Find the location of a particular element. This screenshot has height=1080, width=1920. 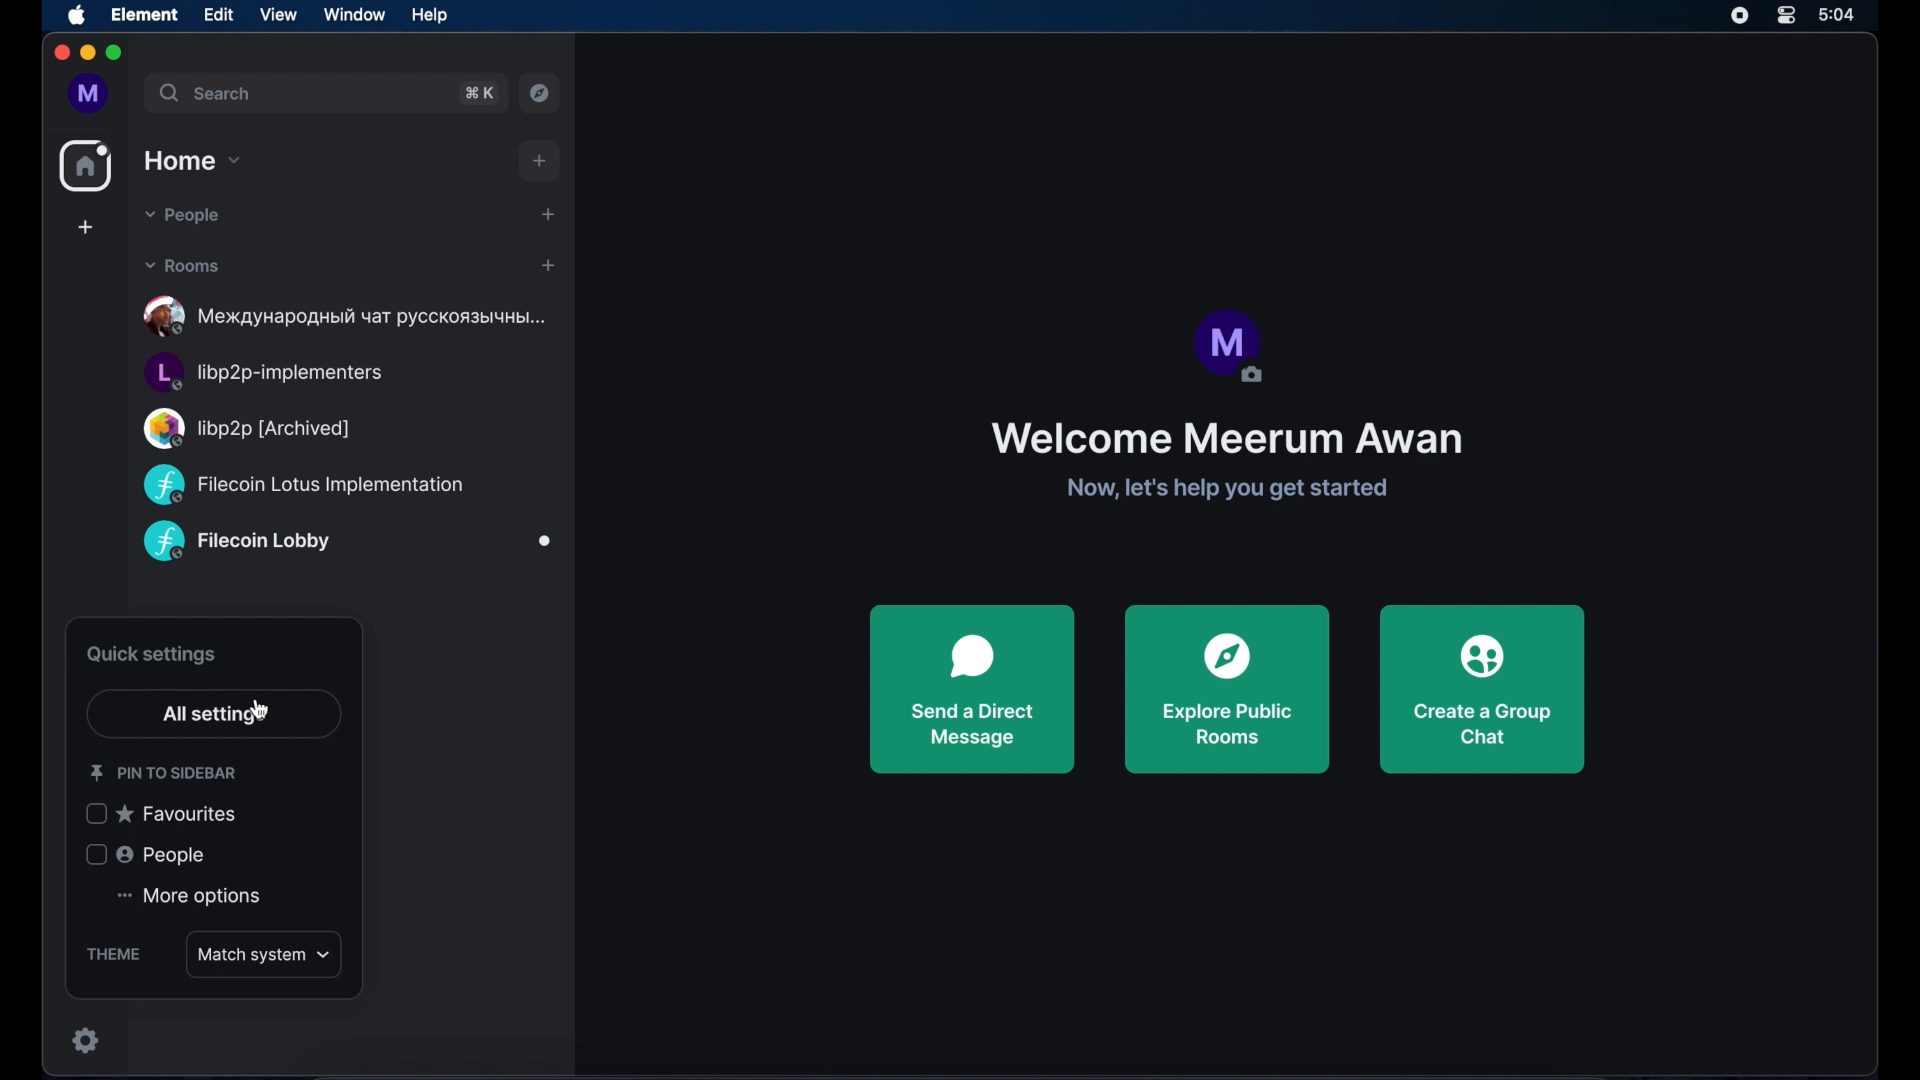

Filecoin Lobby is located at coordinates (238, 543).